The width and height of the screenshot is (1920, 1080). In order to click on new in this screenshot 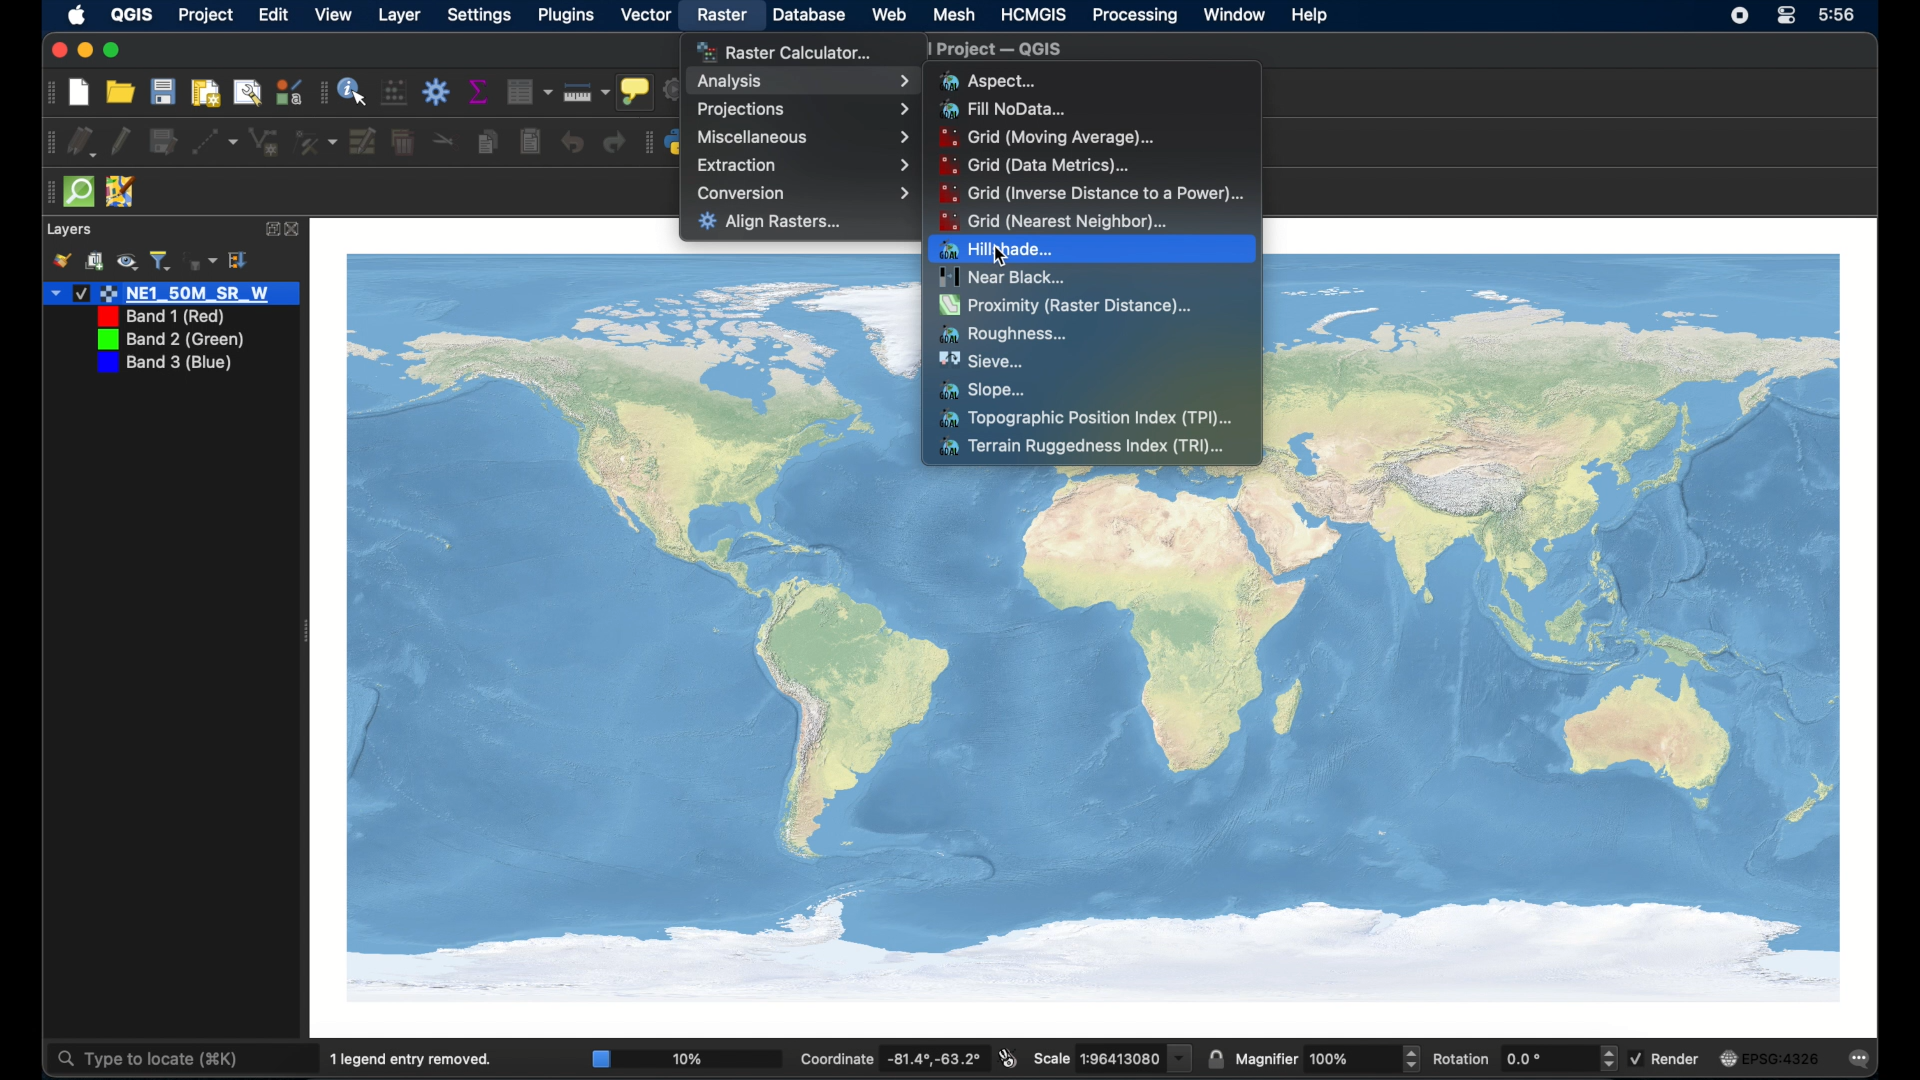, I will do `click(78, 91)`.